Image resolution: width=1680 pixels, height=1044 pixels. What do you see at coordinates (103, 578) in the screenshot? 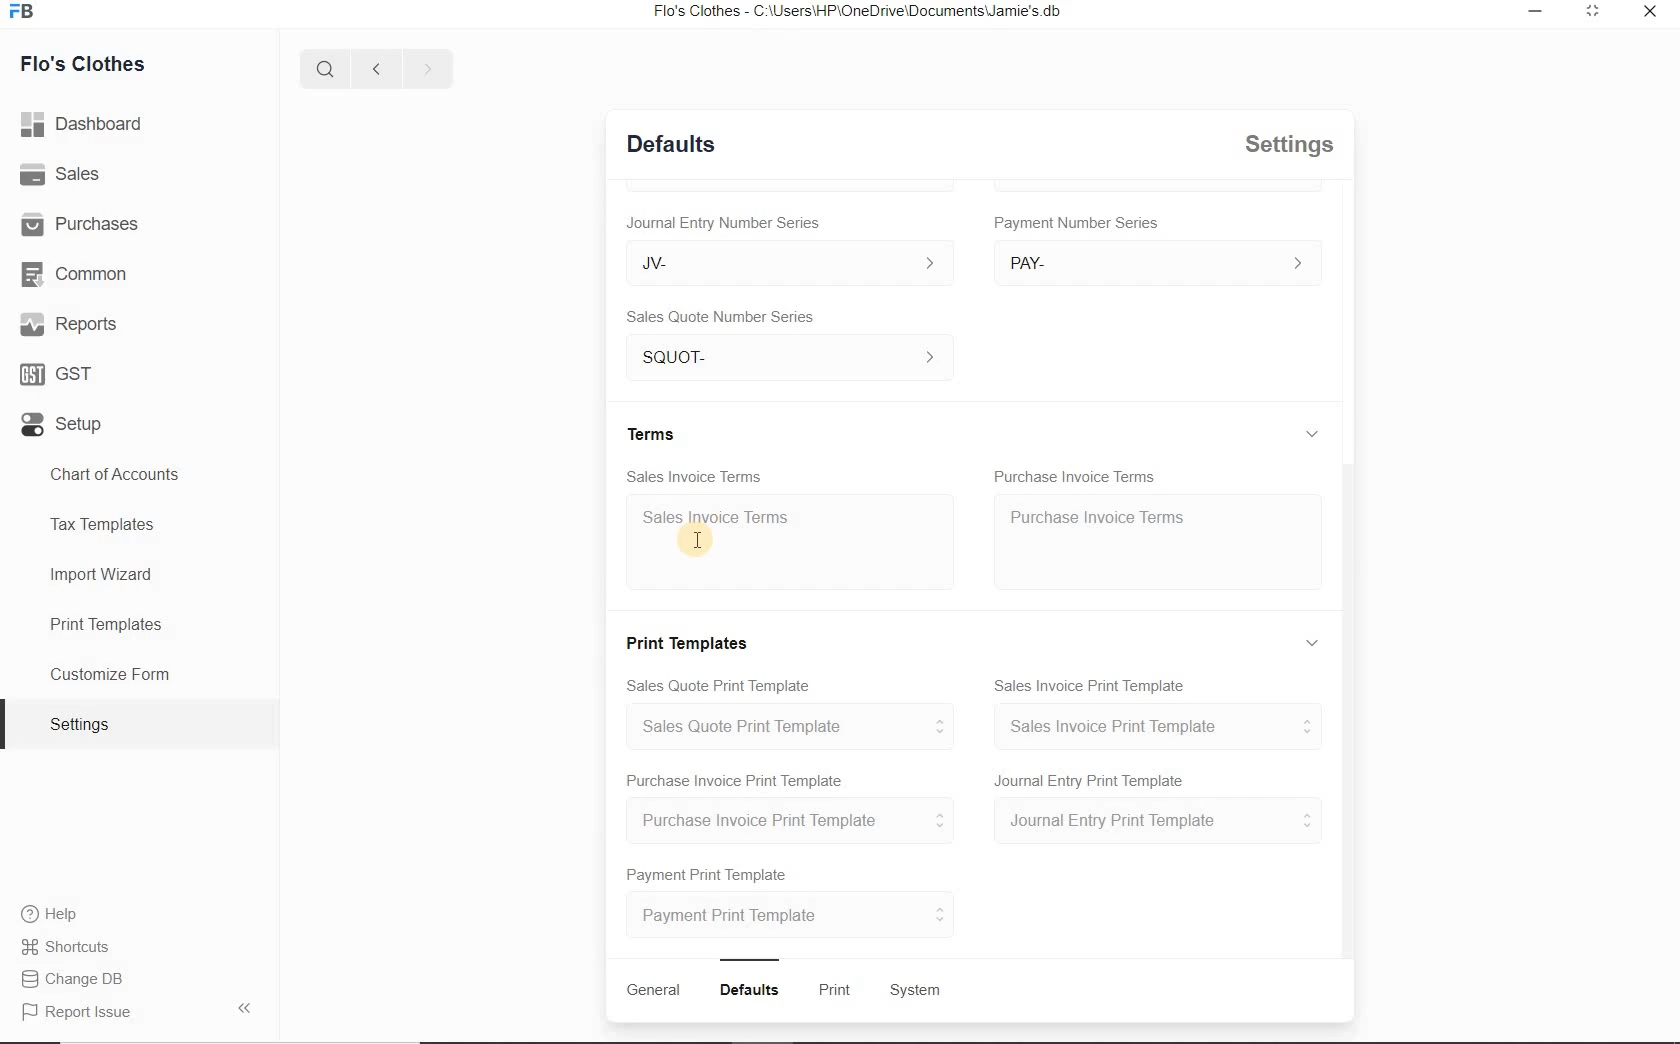
I see `Import Wizard` at bounding box center [103, 578].